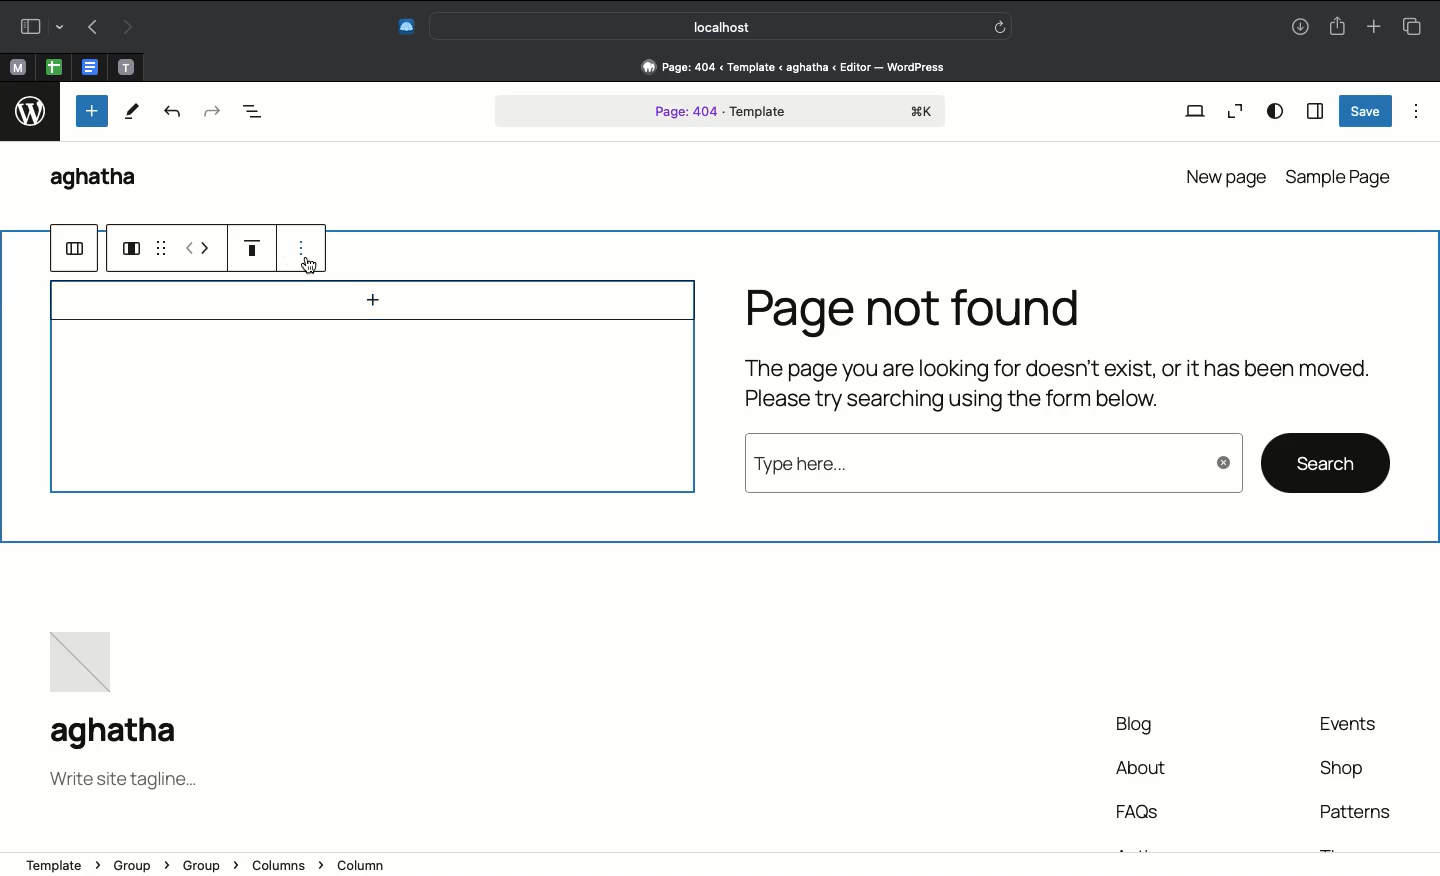 Image resolution: width=1440 pixels, height=876 pixels. What do you see at coordinates (1062, 354) in the screenshot?
I see `Page not found` at bounding box center [1062, 354].